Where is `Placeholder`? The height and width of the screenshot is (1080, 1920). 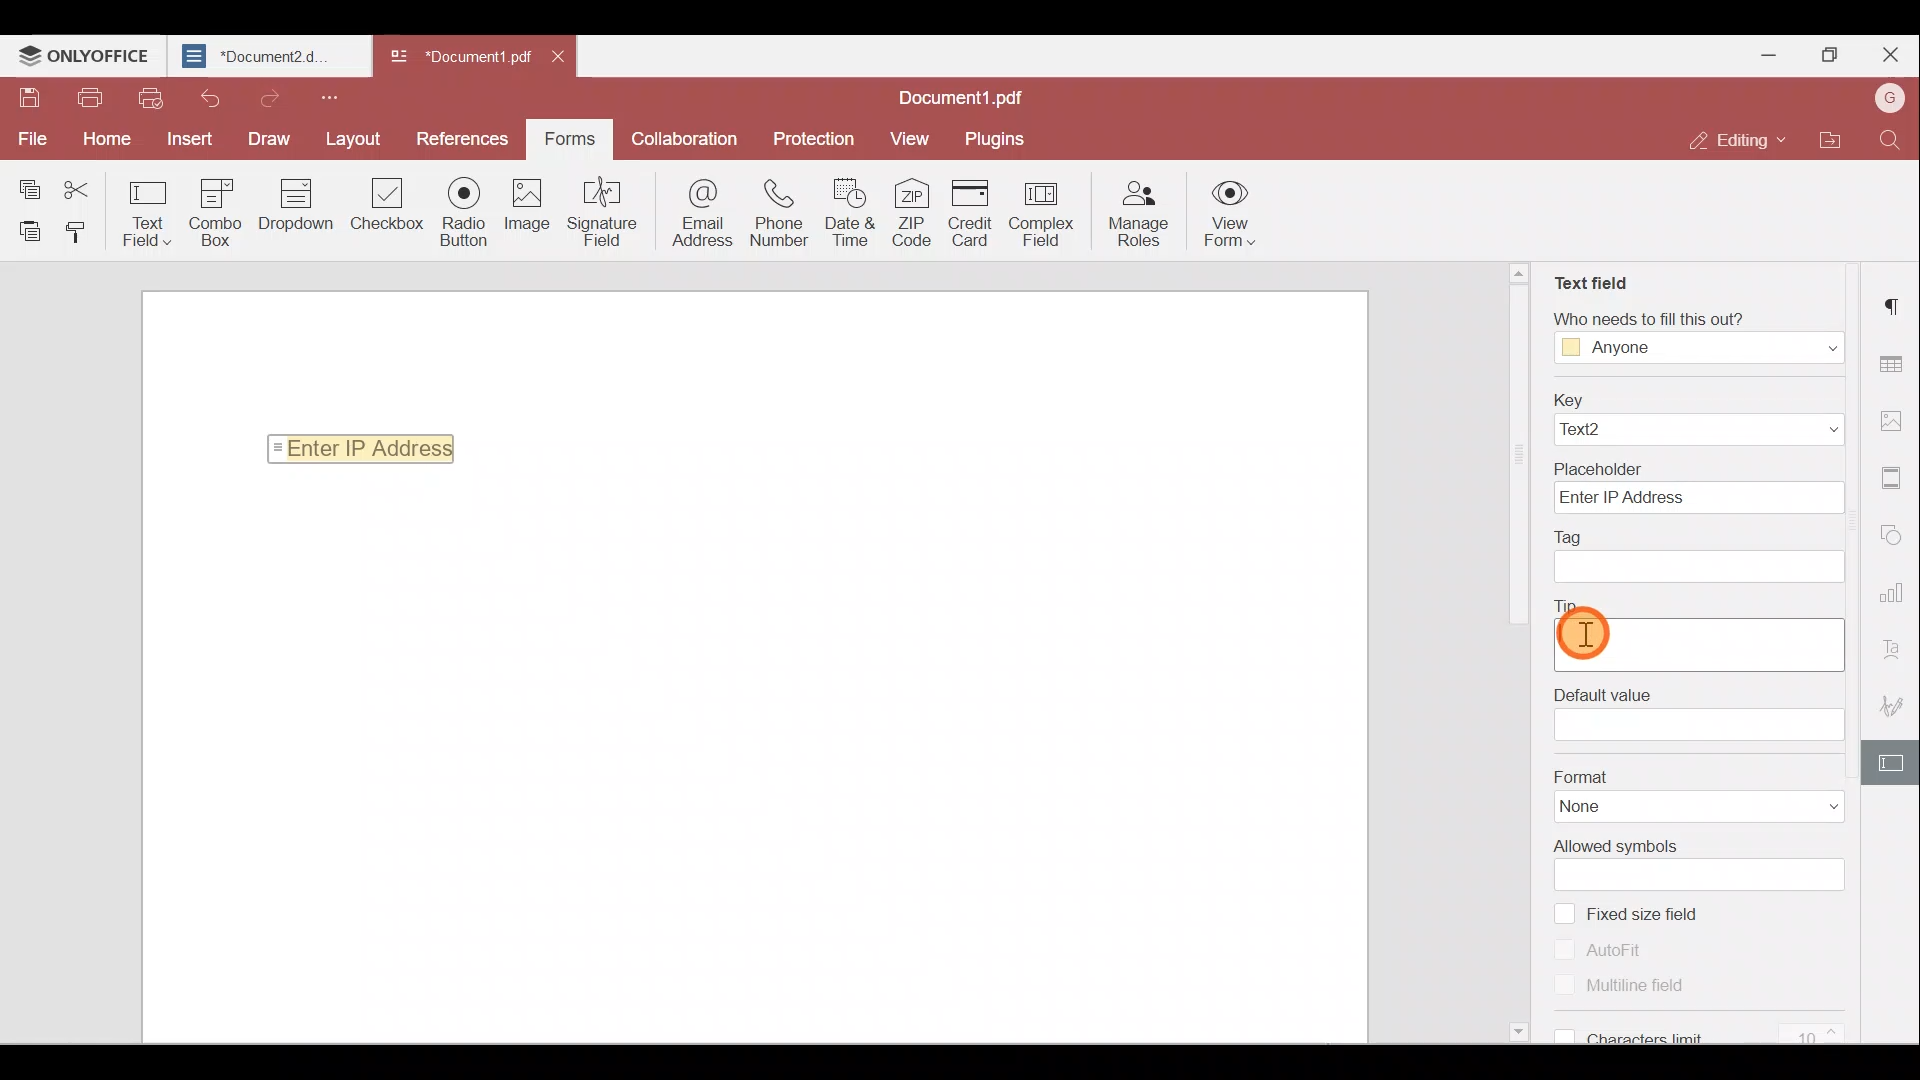 Placeholder is located at coordinates (1697, 465).